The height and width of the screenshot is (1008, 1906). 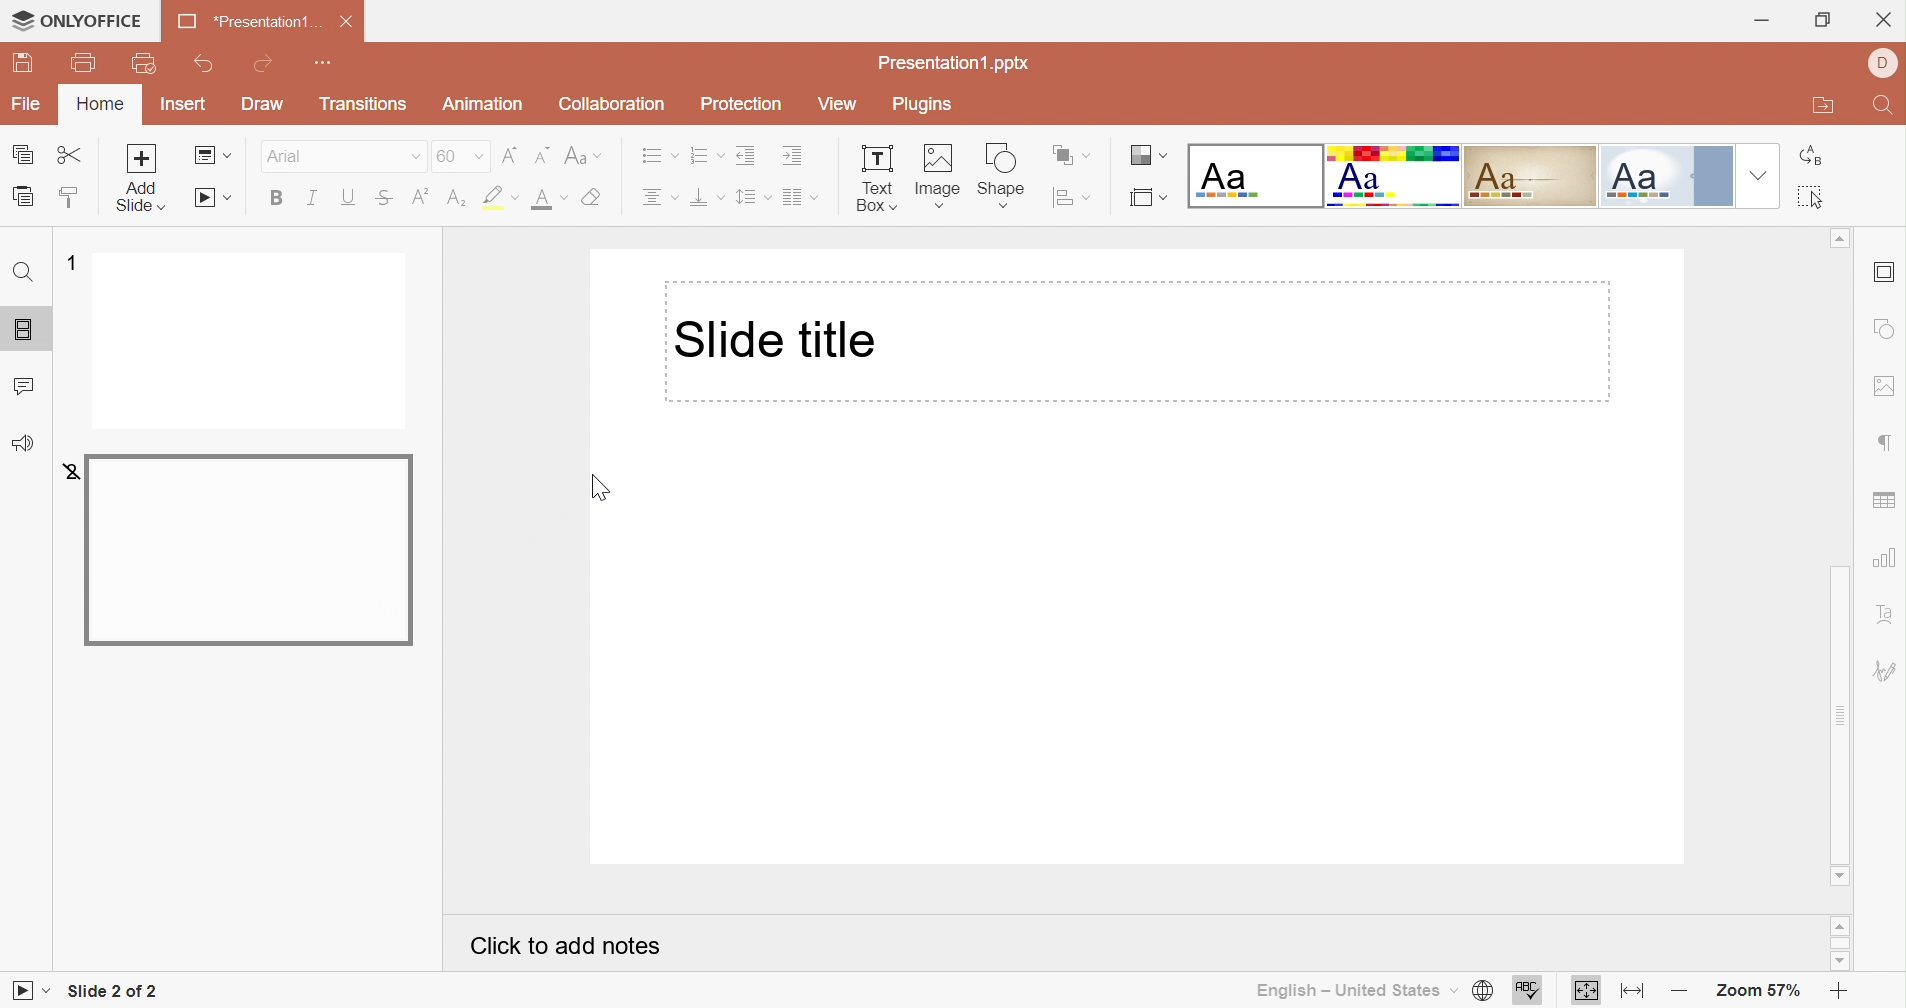 What do you see at coordinates (1879, 59) in the screenshot?
I see `DELL` at bounding box center [1879, 59].